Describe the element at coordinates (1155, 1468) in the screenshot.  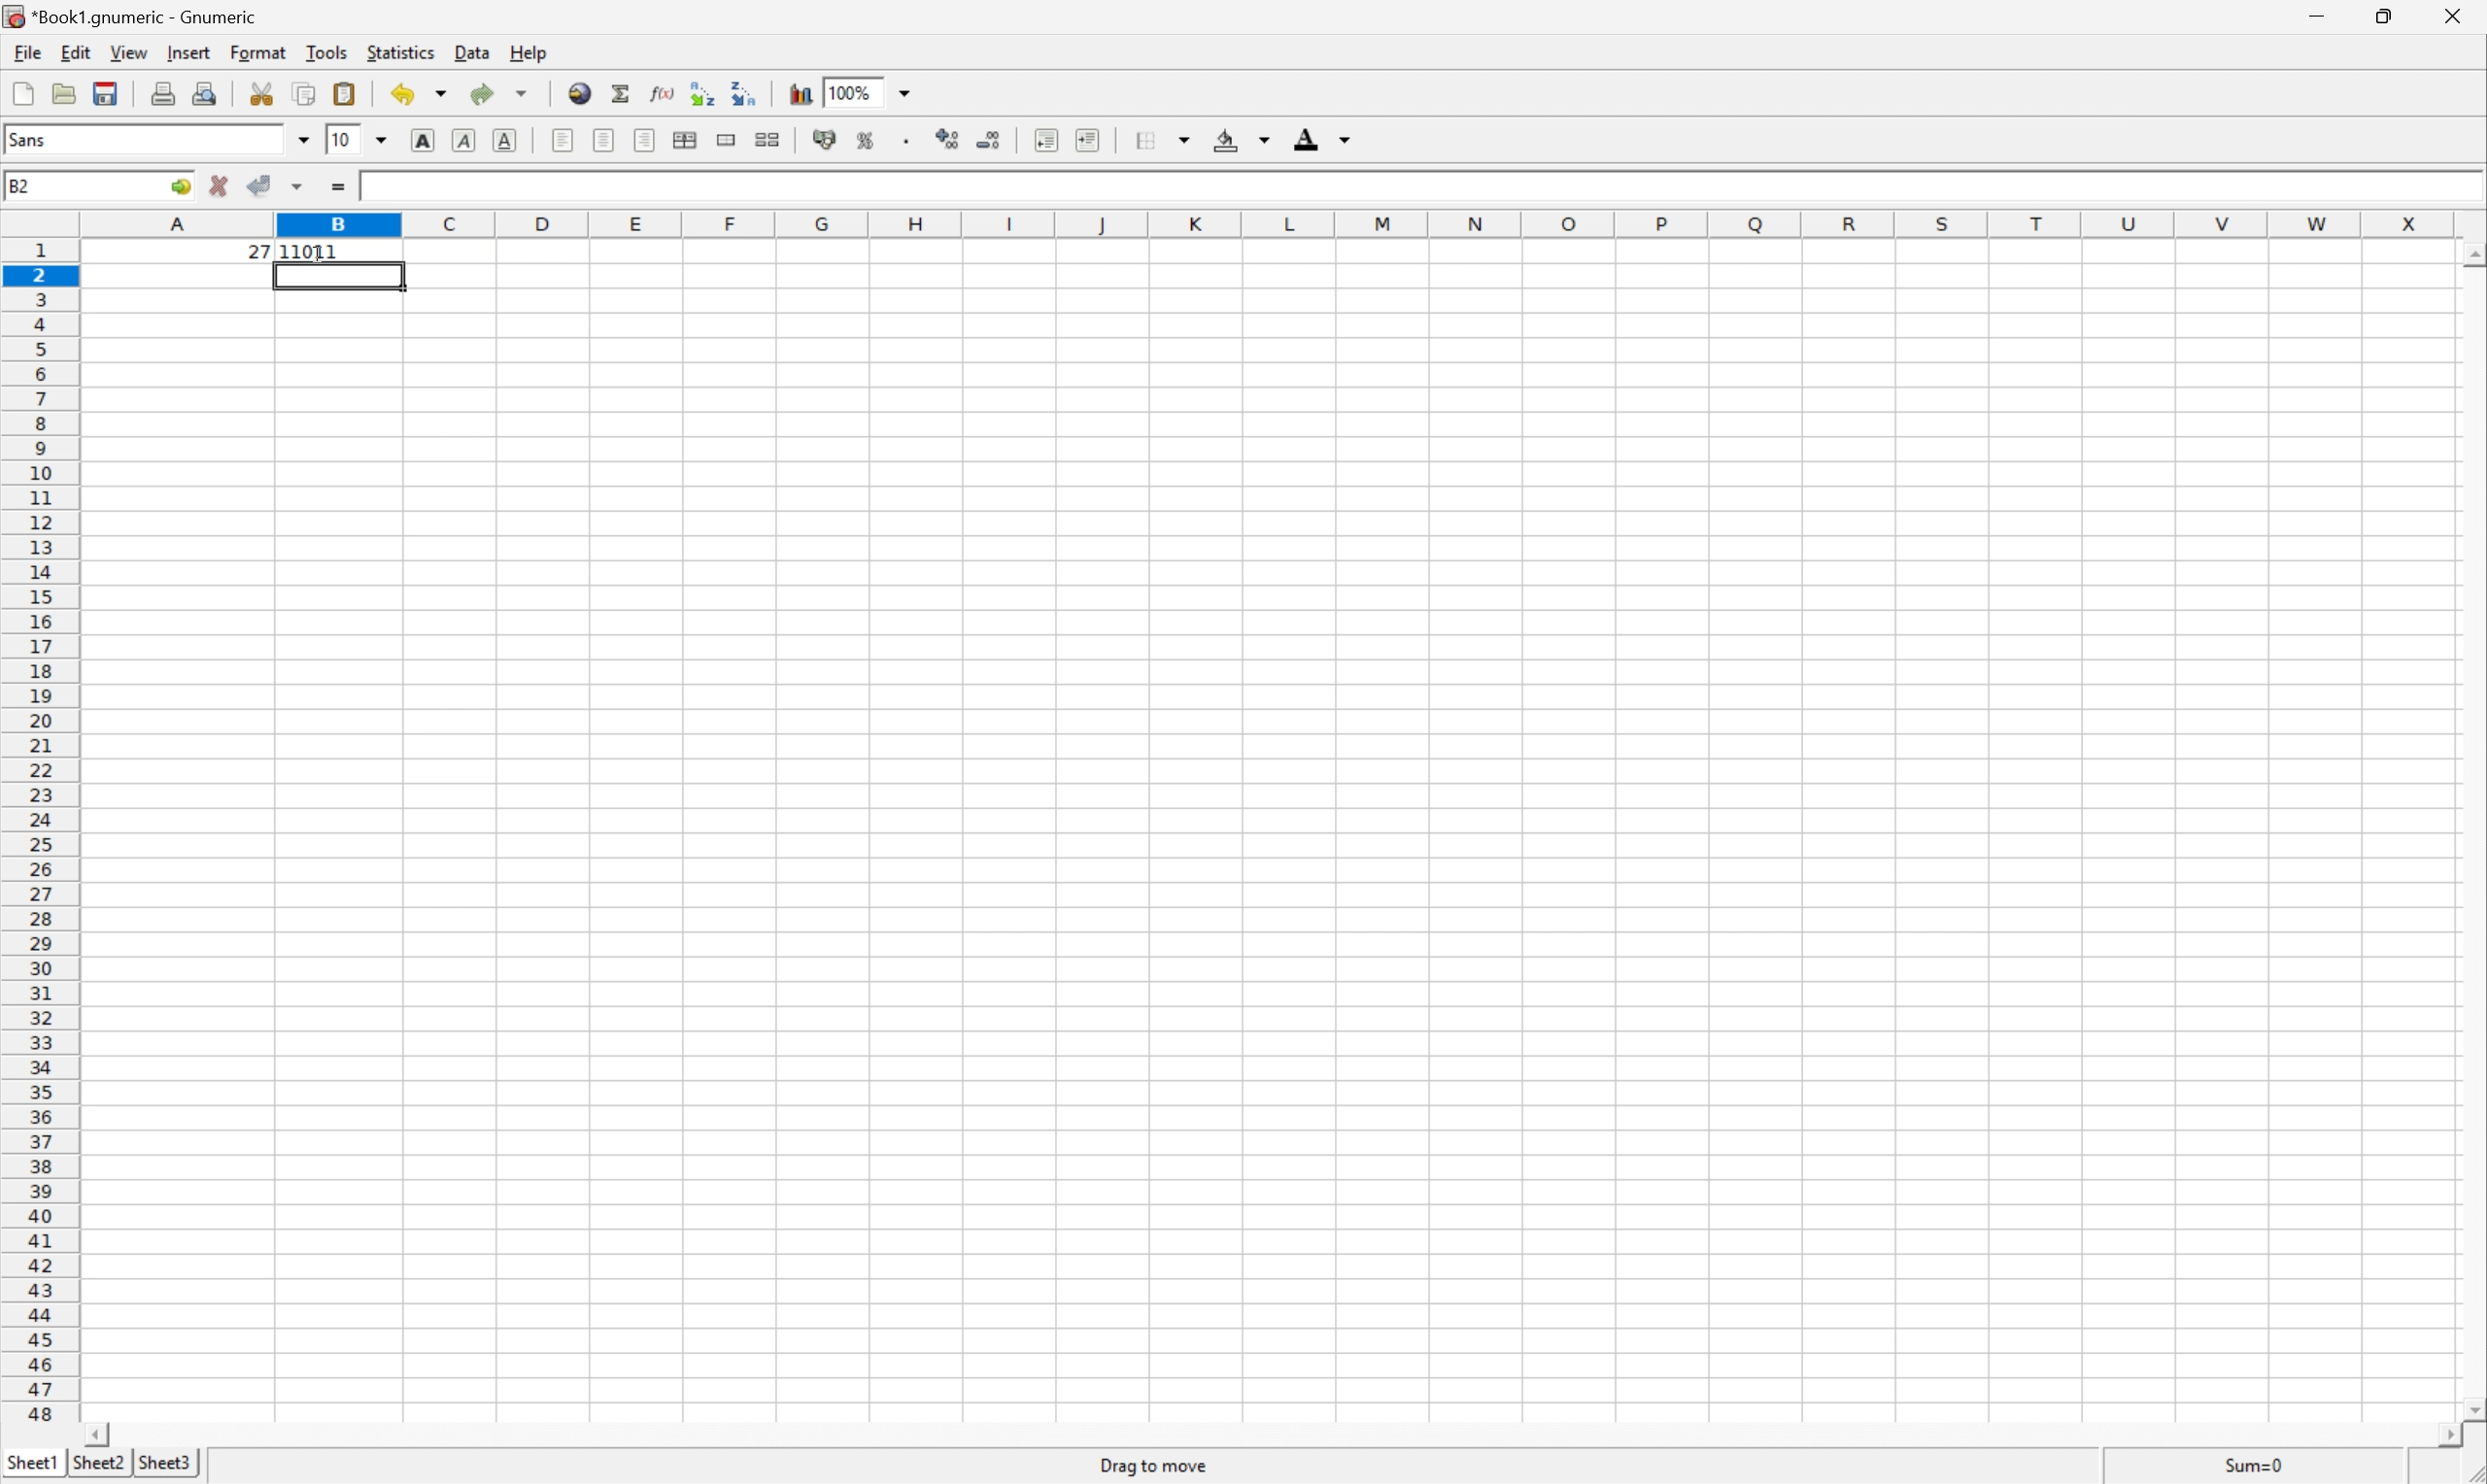
I see `Drag to move` at that location.